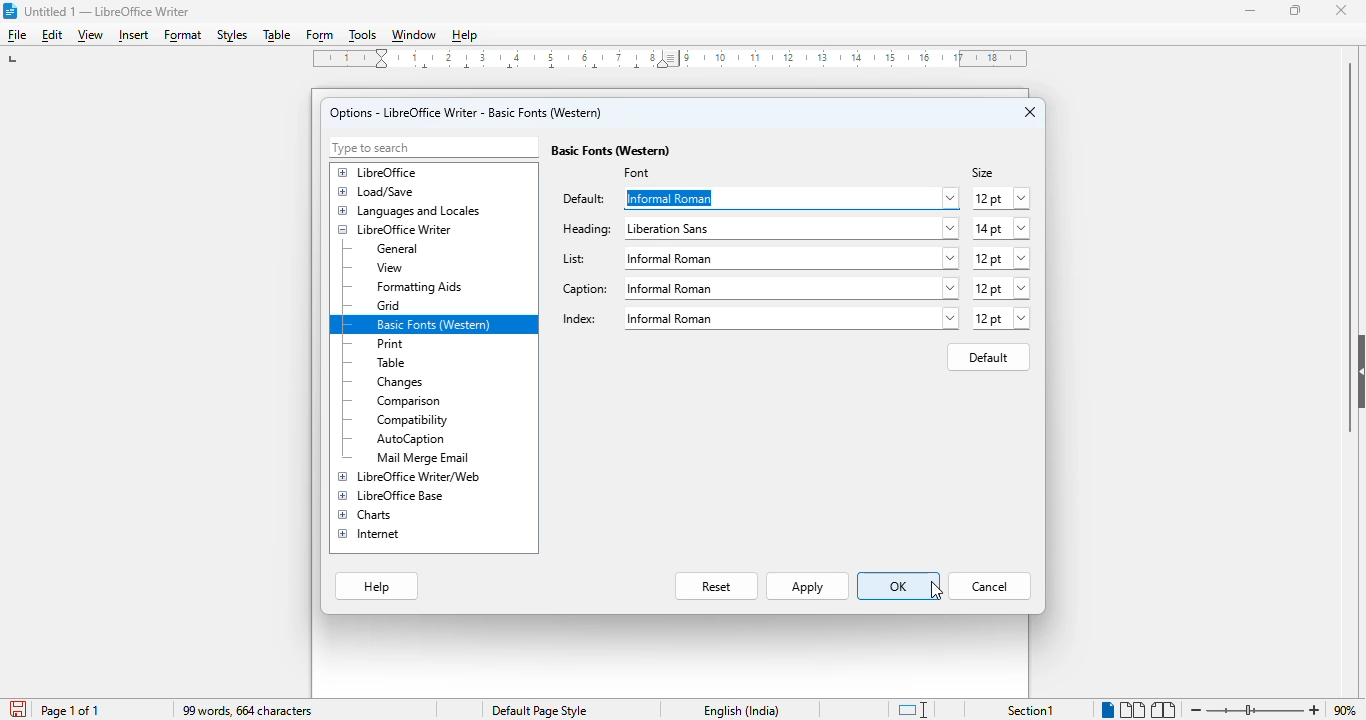 The image size is (1366, 720). What do you see at coordinates (424, 458) in the screenshot?
I see `mail merge email` at bounding box center [424, 458].